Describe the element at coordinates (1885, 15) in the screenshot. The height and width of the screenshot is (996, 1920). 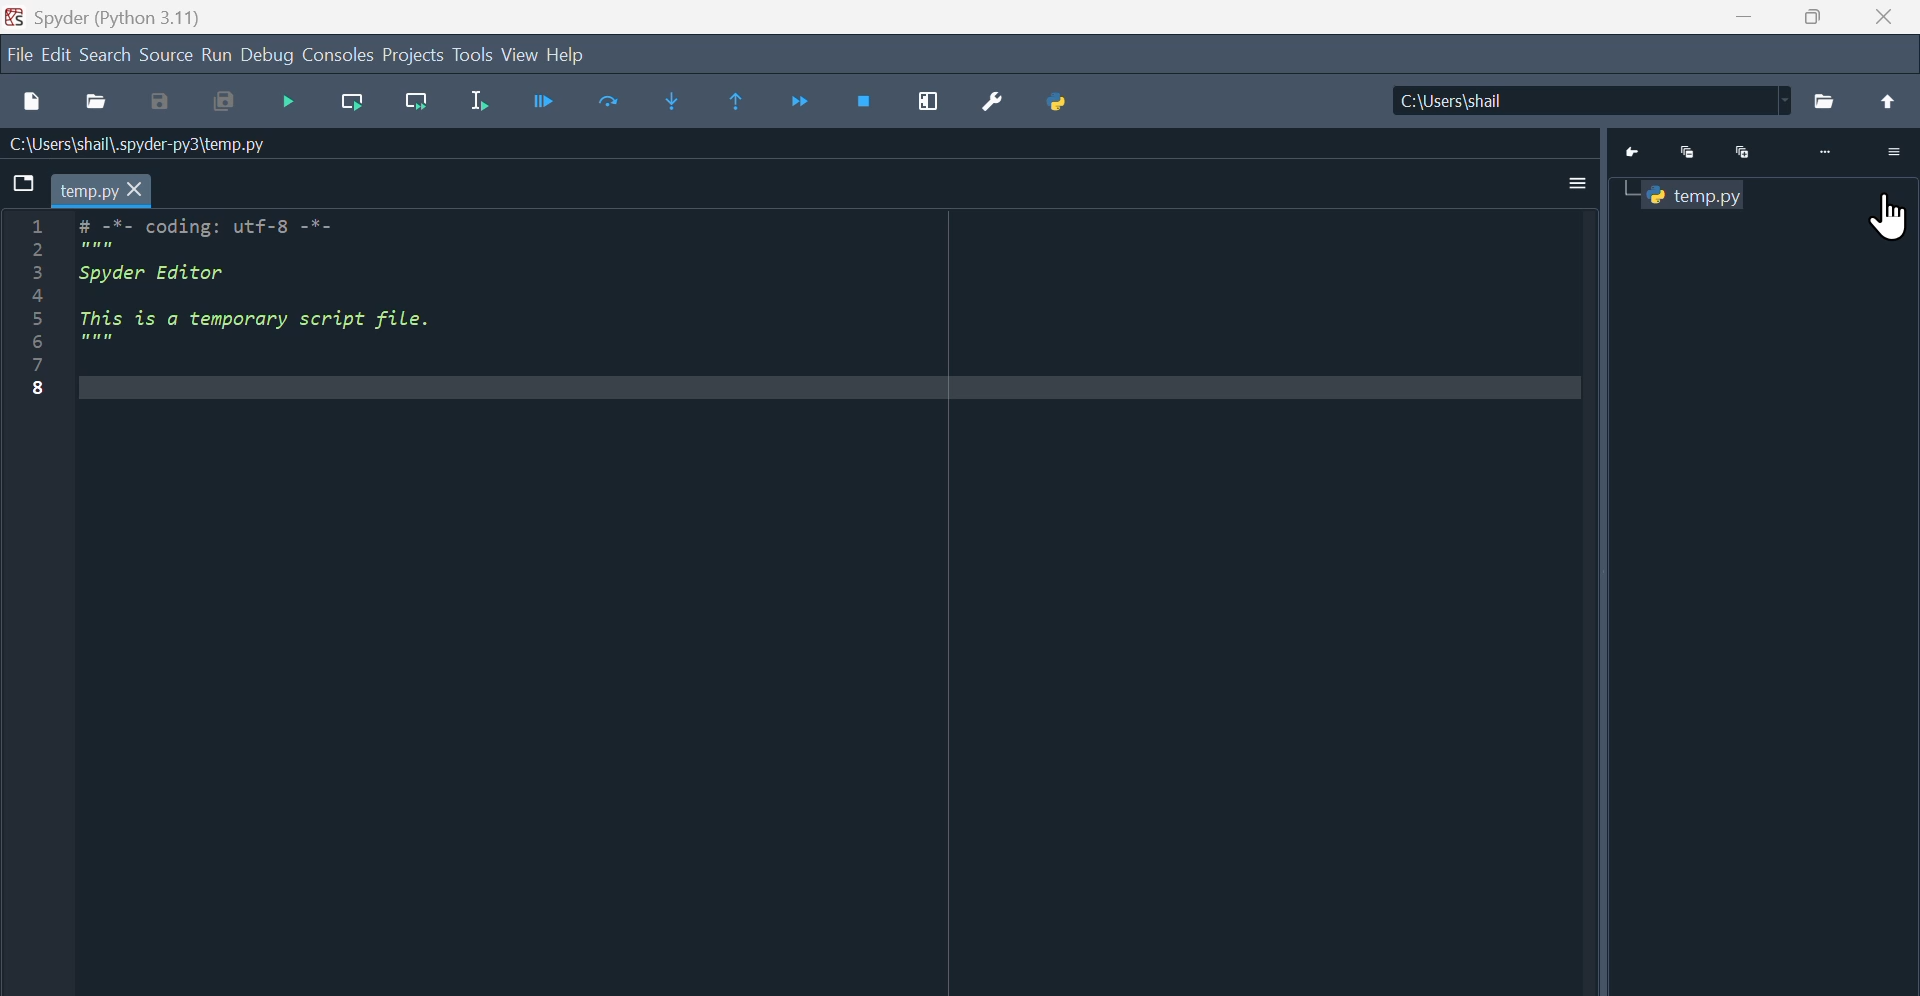
I see `close` at that location.